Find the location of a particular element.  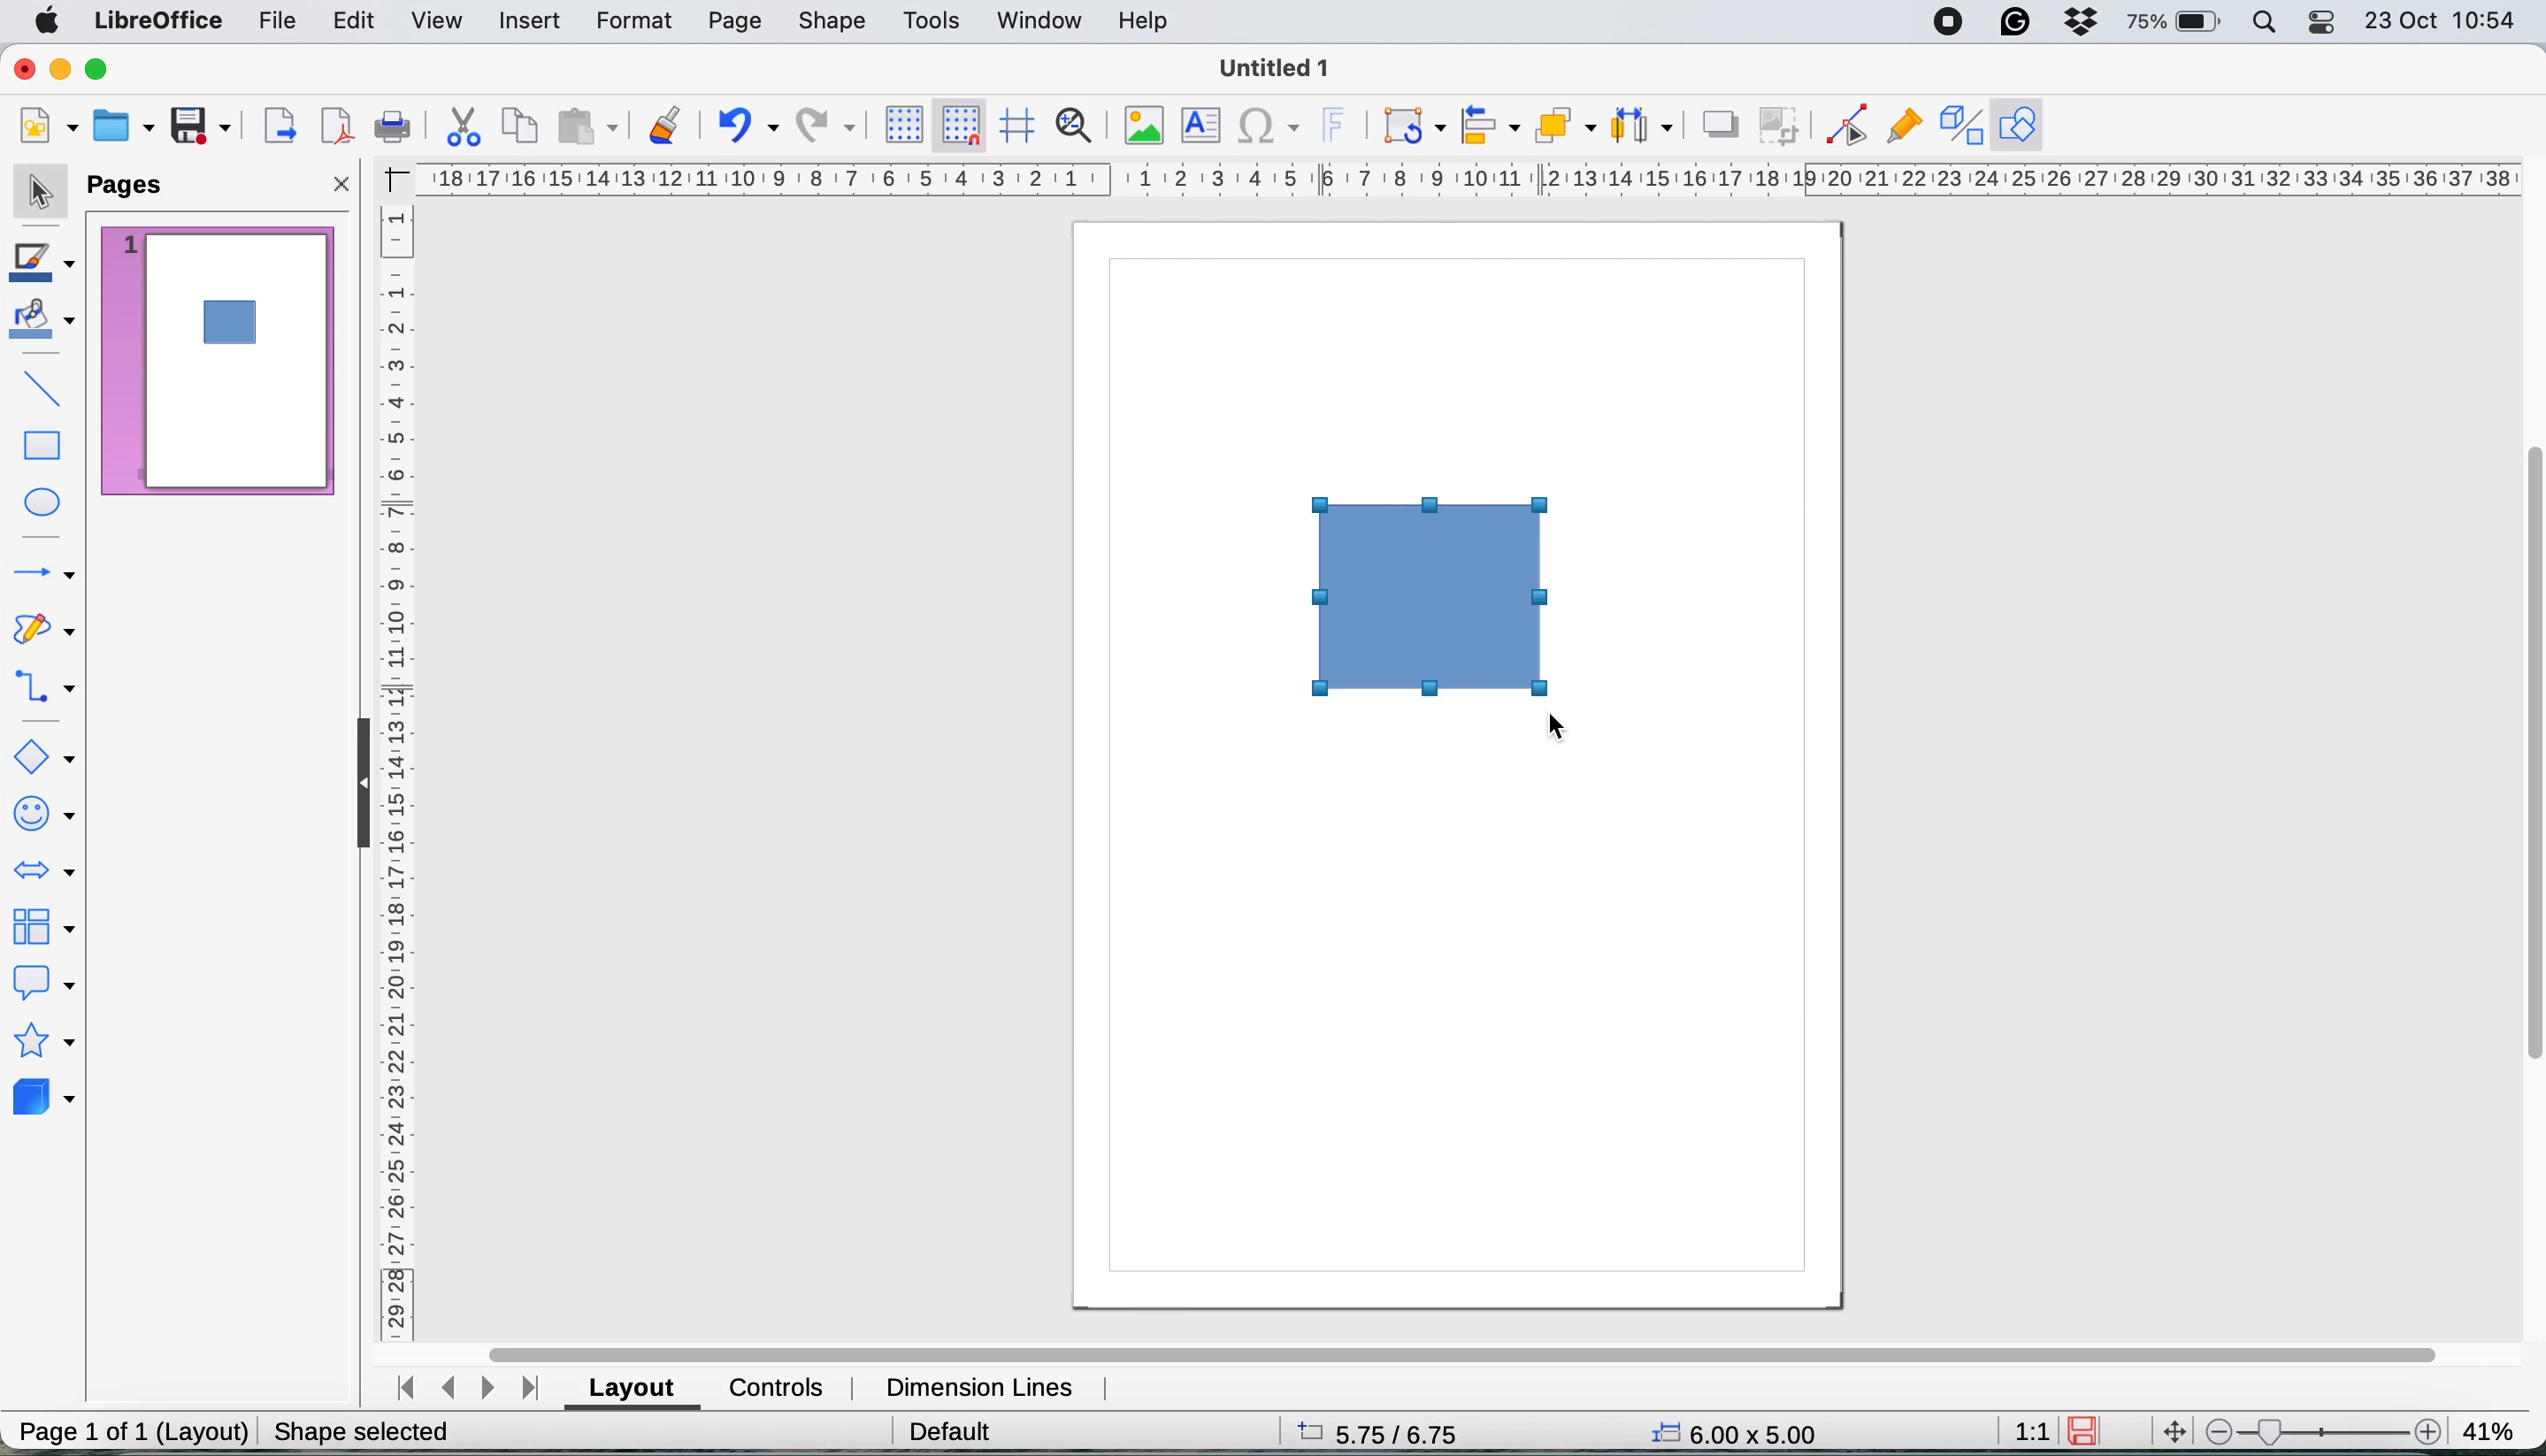

export is located at coordinates (282, 123).